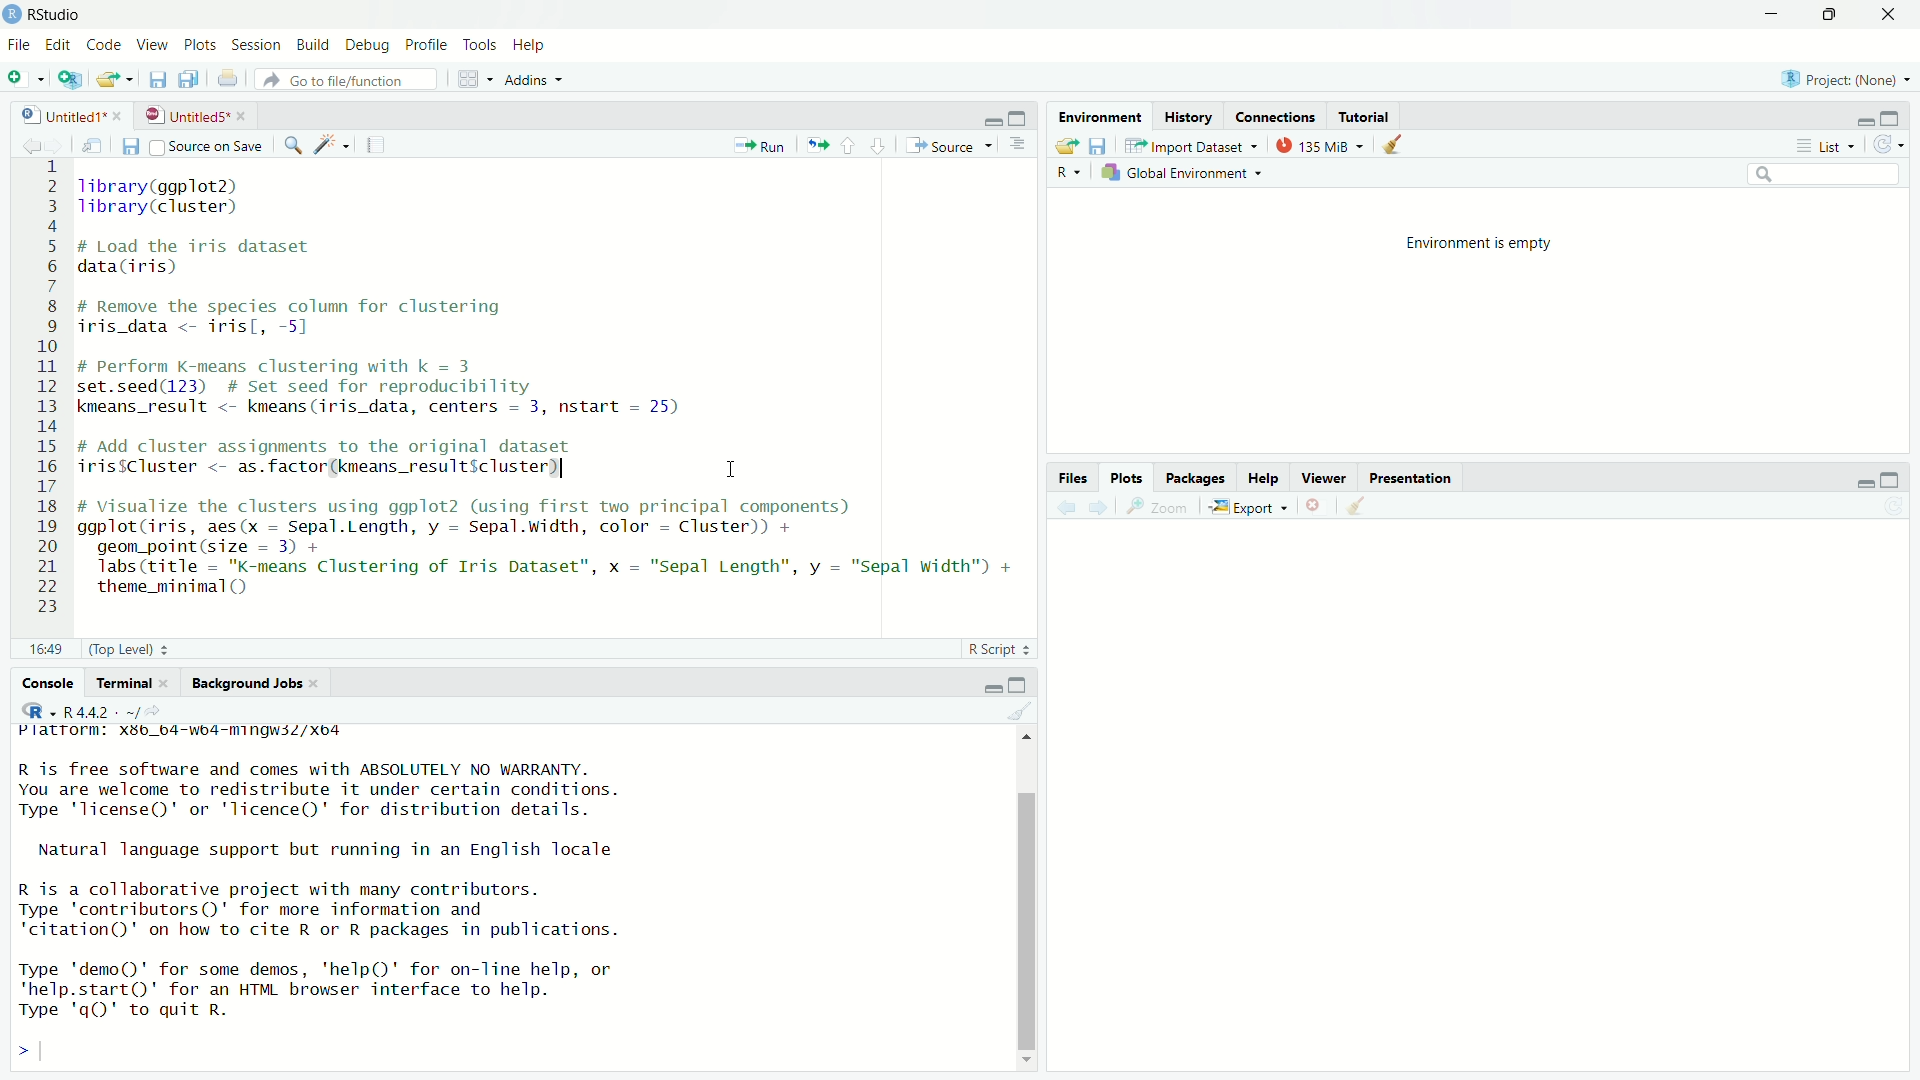 The height and width of the screenshot is (1080, 1920). Describe the element at coordinates (1275, 116) in the screenshot. I see `Connections` at that location.